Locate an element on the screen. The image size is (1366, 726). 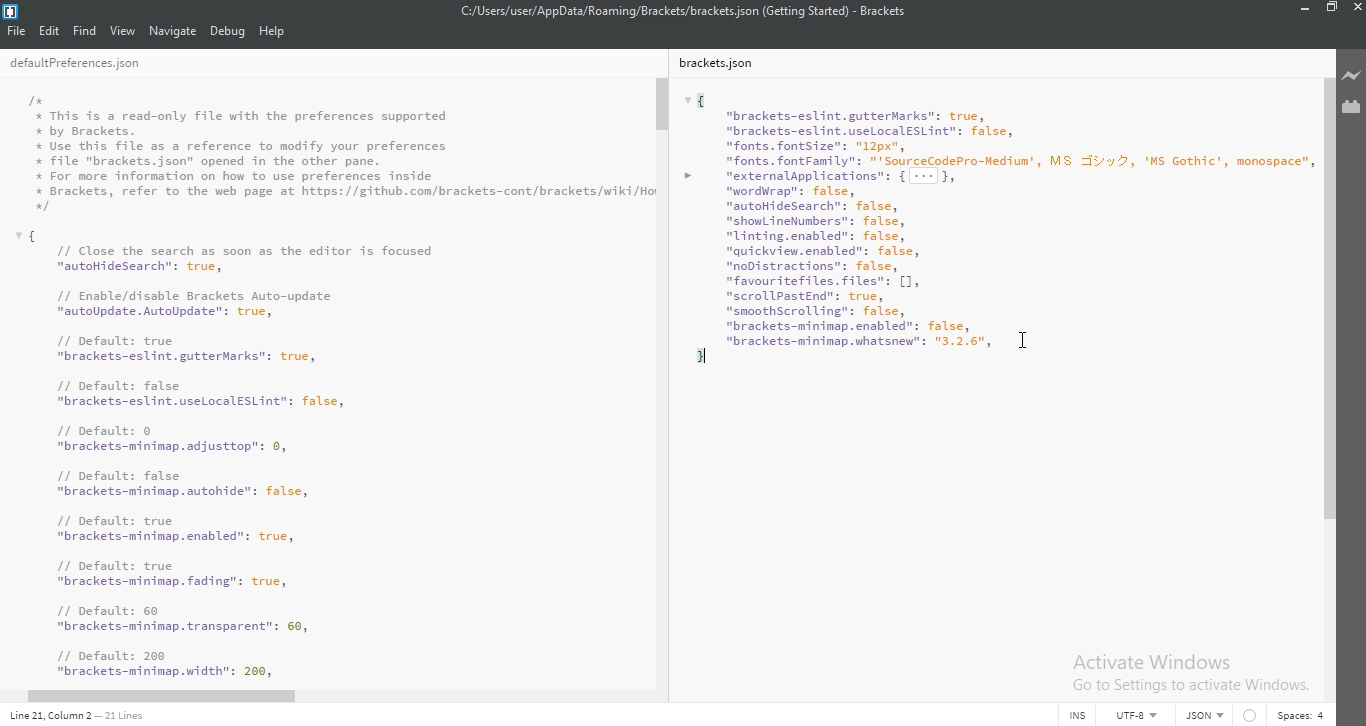
restore is located at coordinates (1330, 11).